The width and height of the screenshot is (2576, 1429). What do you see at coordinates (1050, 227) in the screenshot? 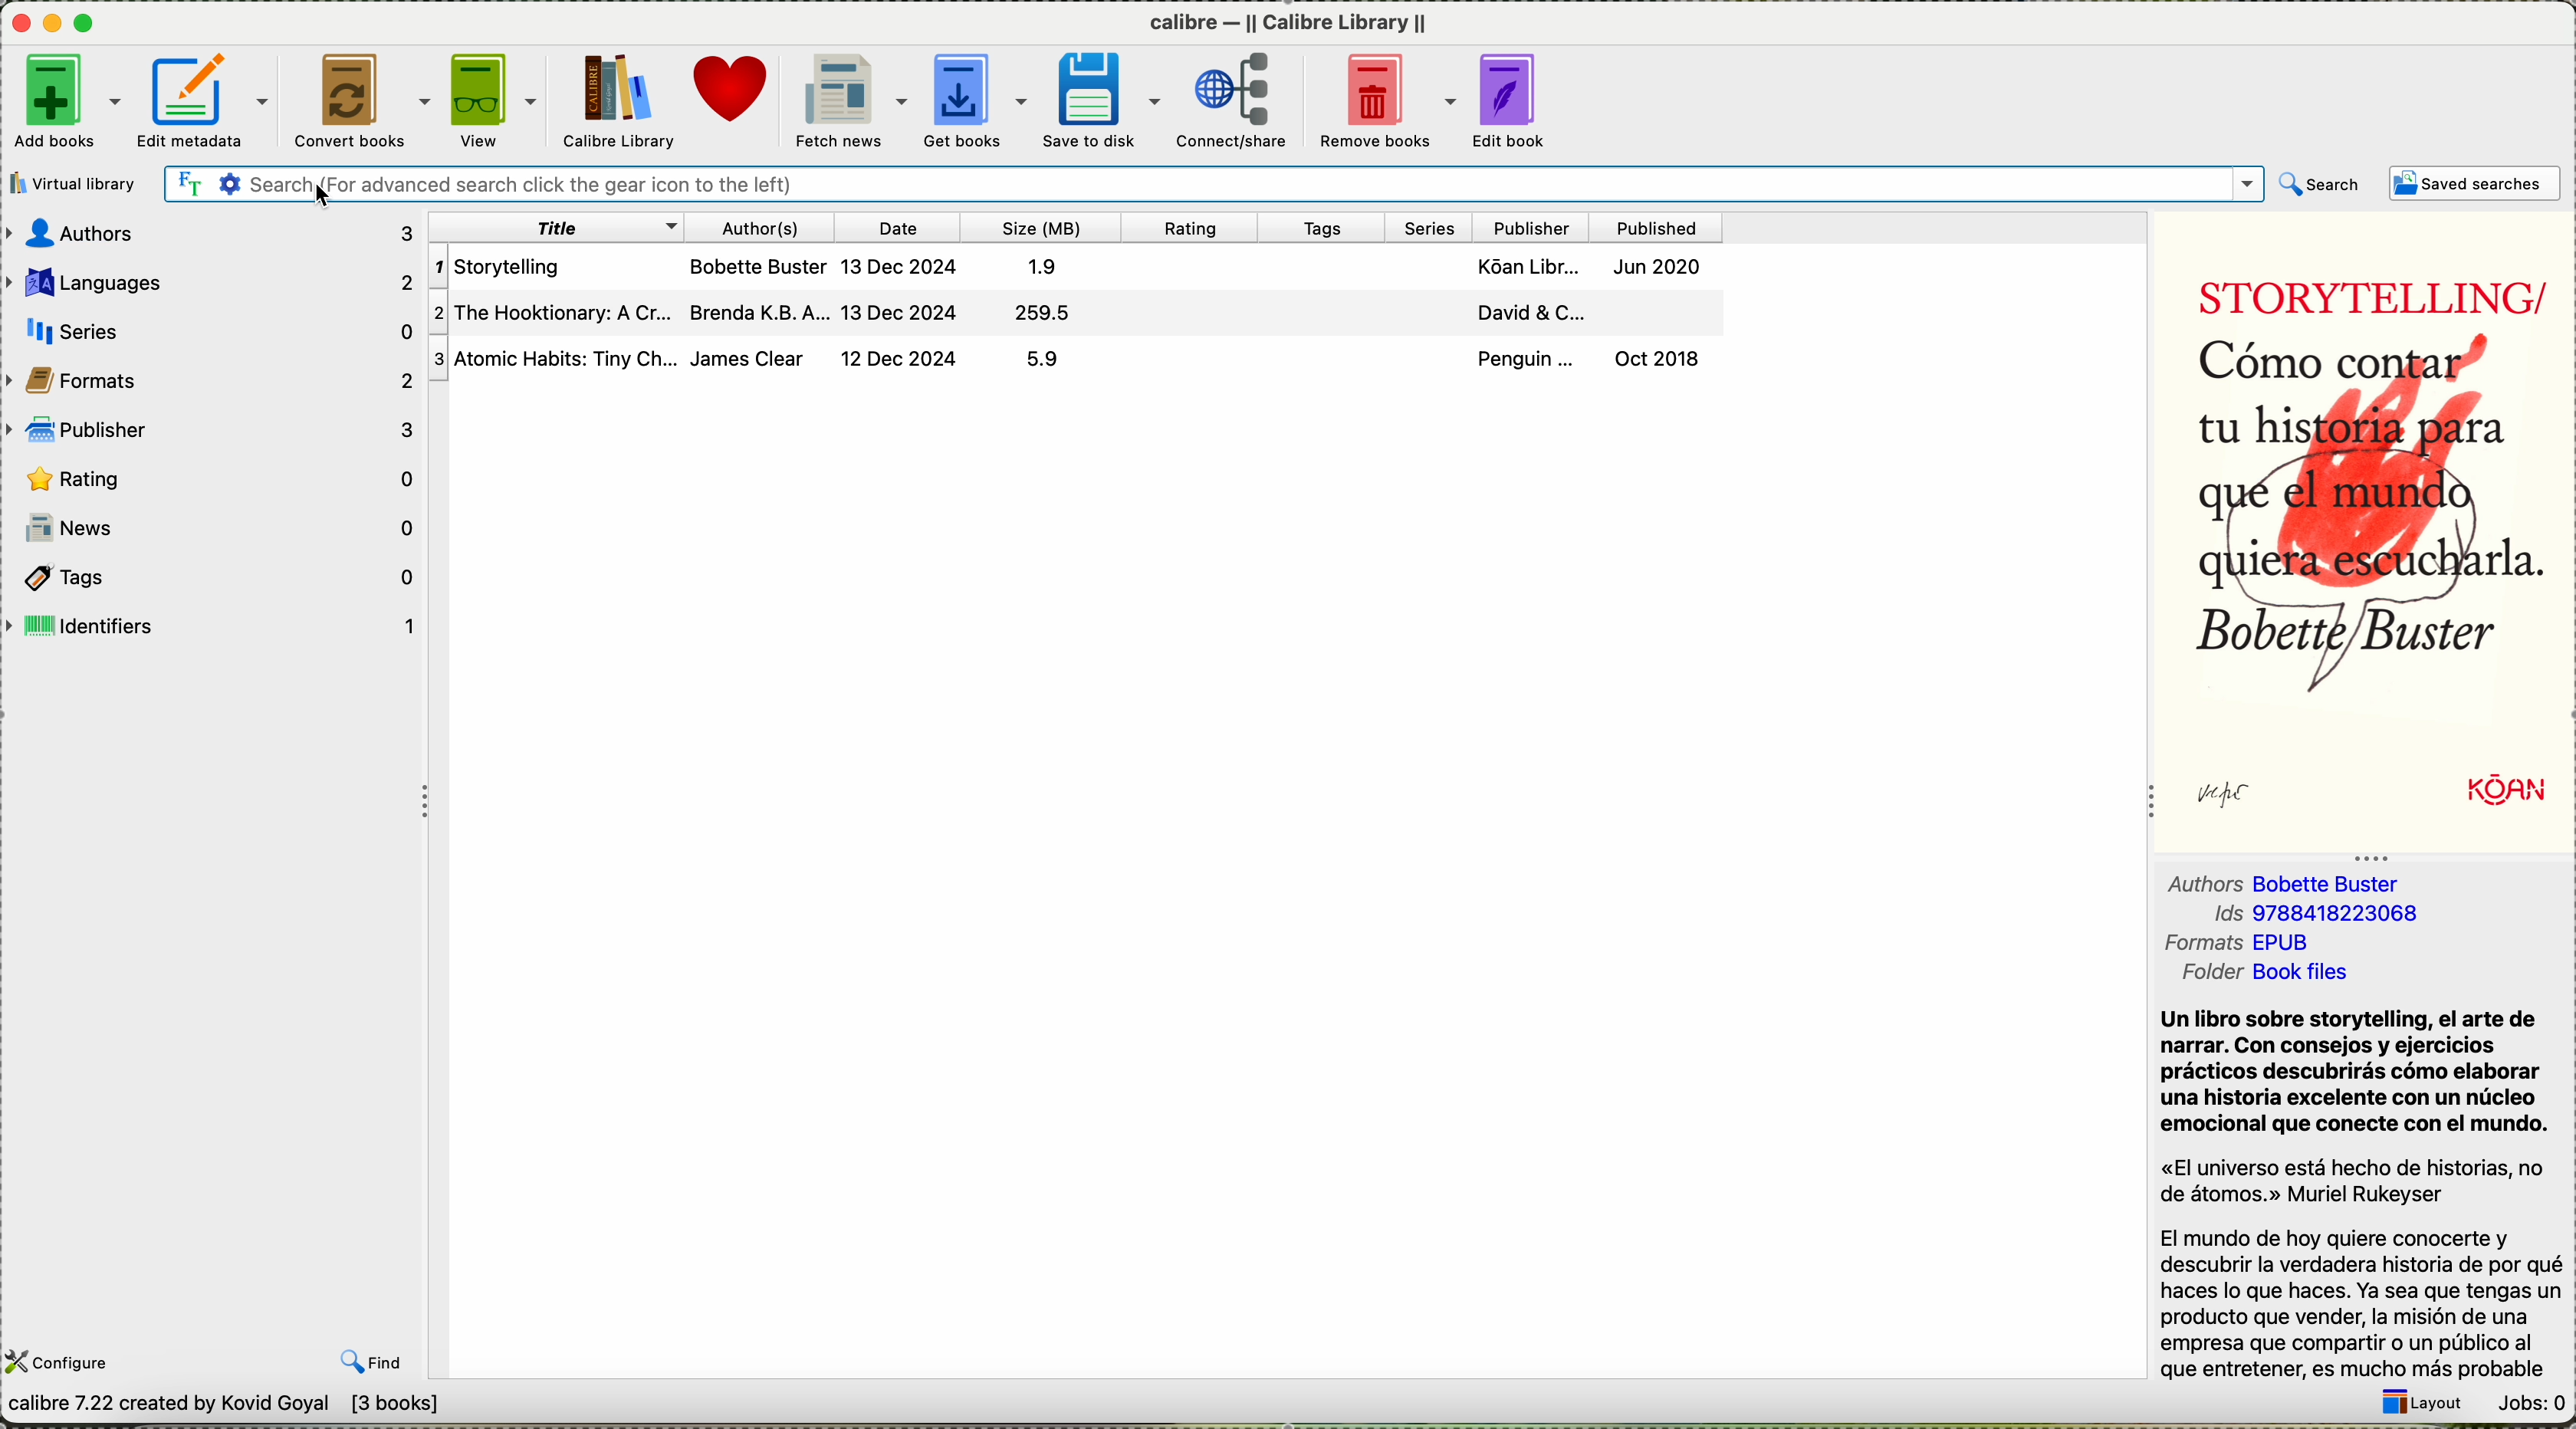
I see `Size (MB)` at bounding box center [1050, 227].